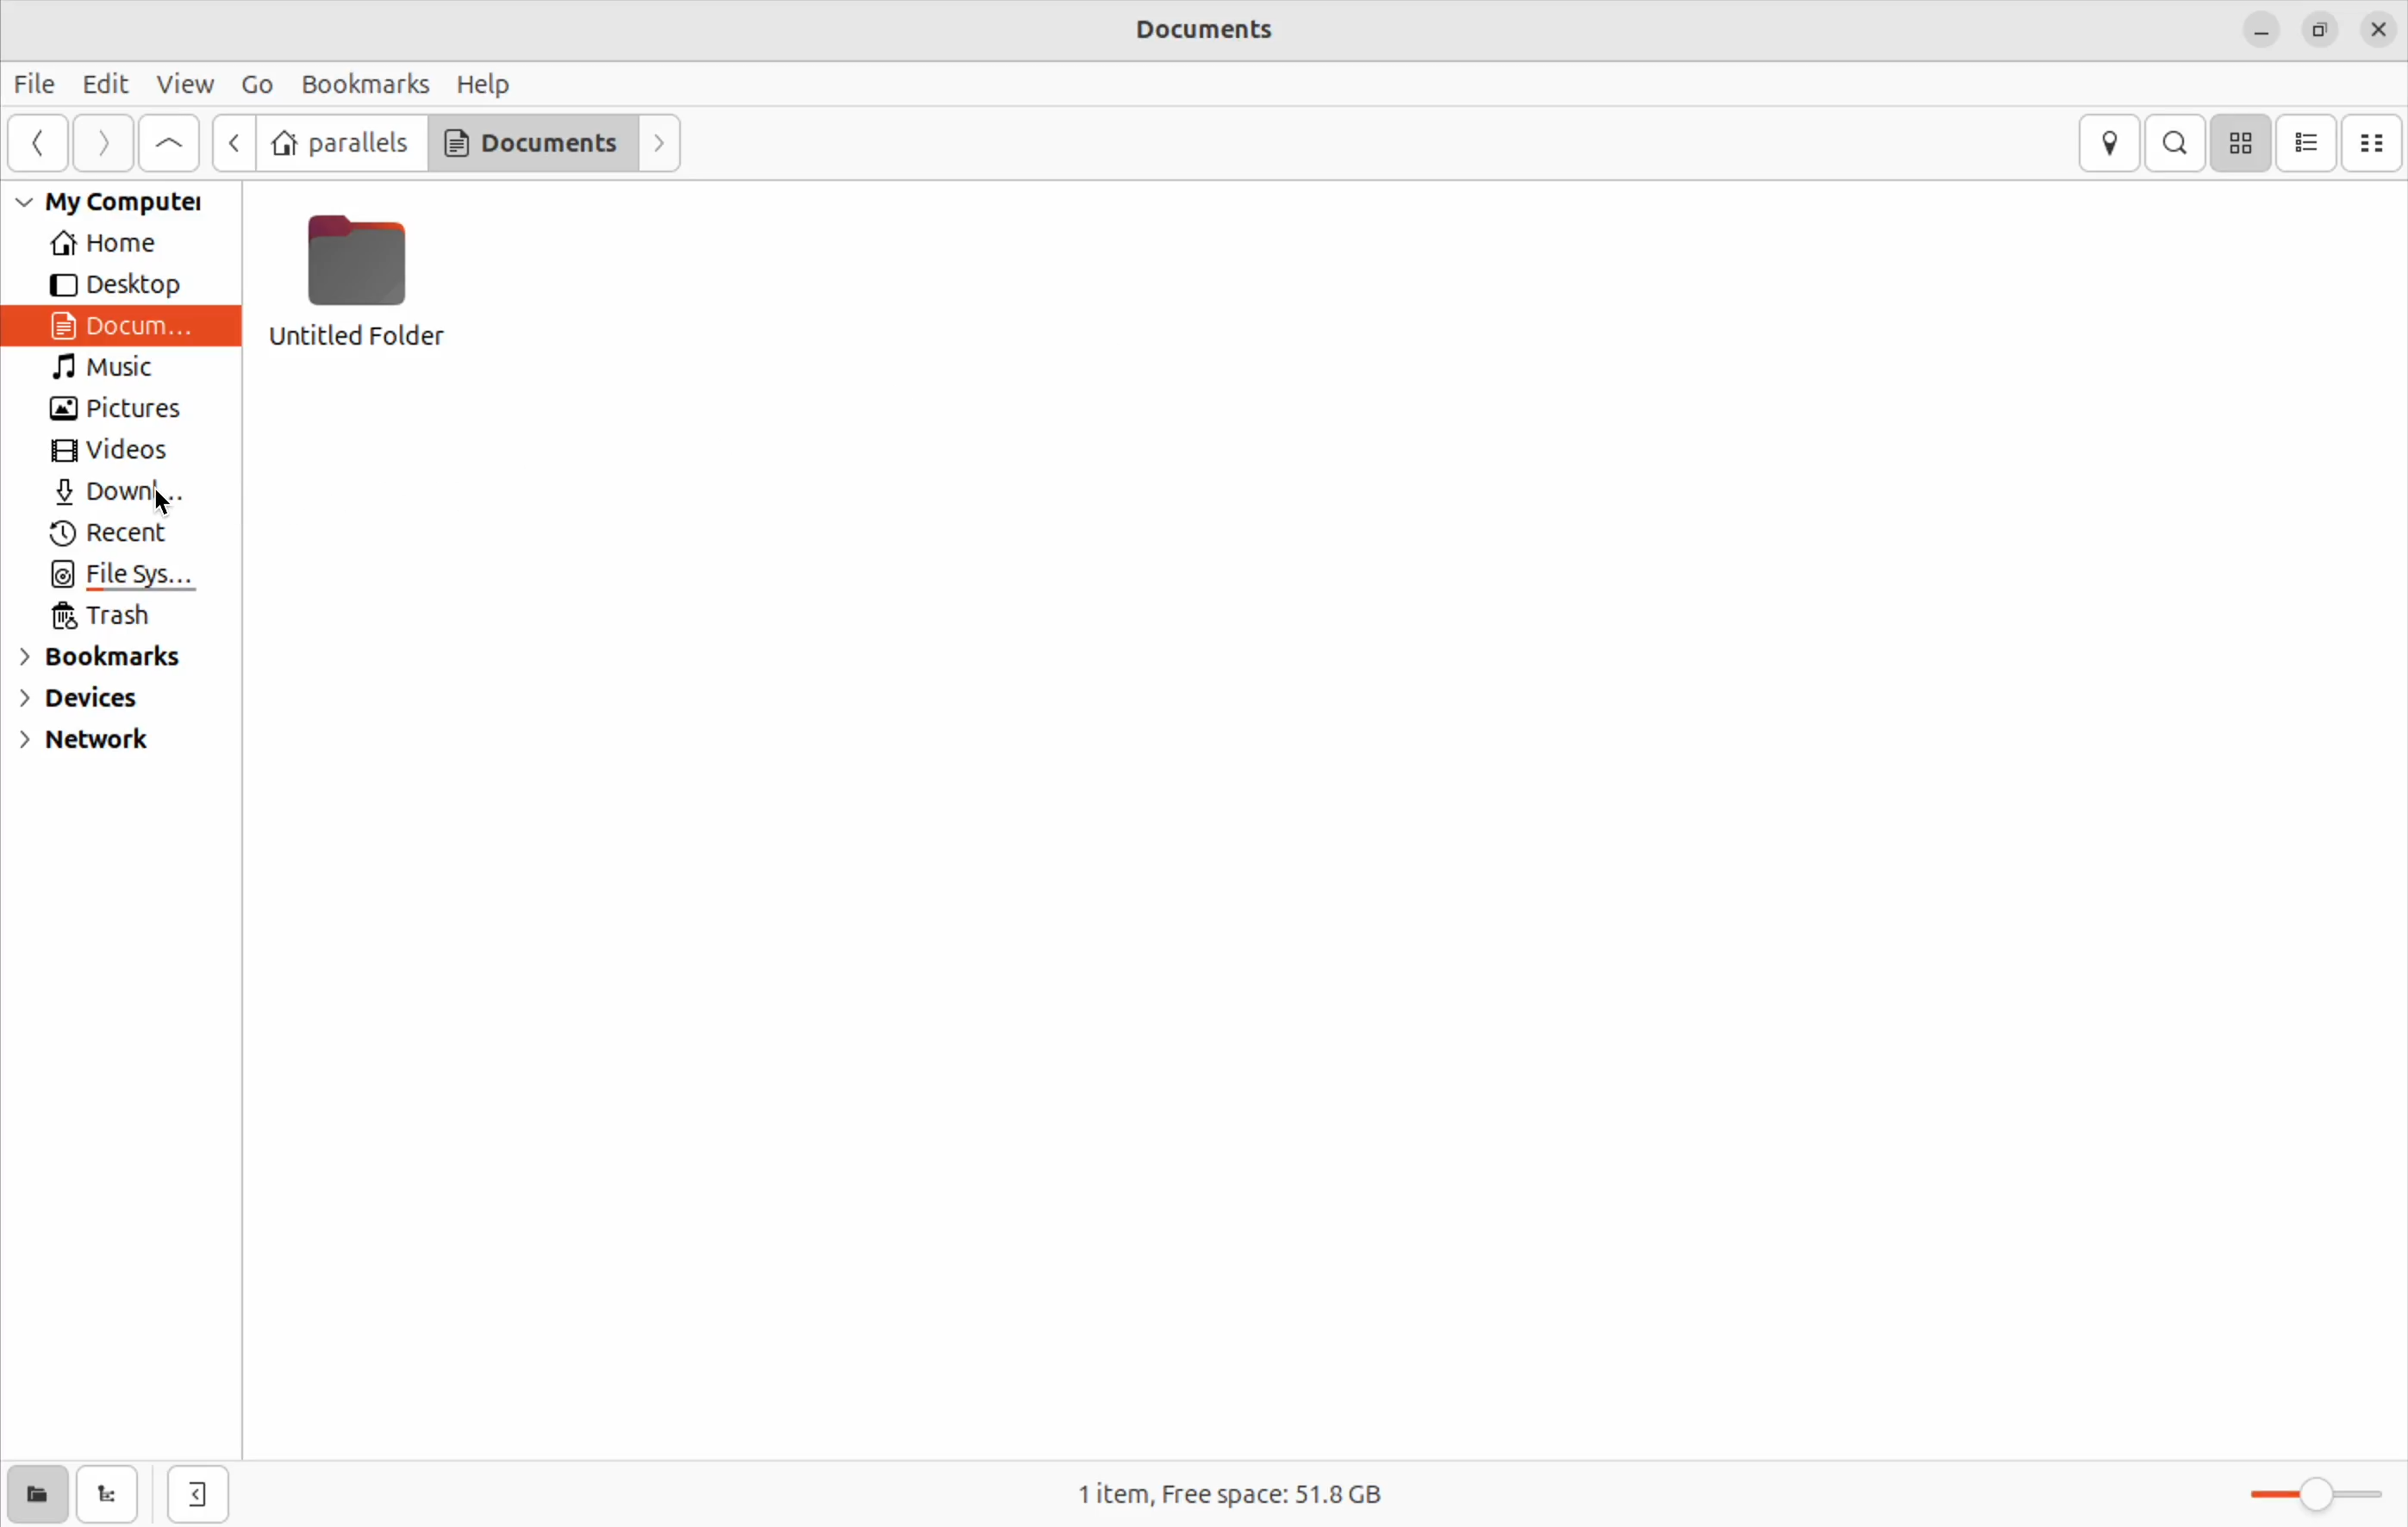  What do you see at coordinates (2321, 28) in the screenshot?
I see `resize` at bounding box center [2321, 28].